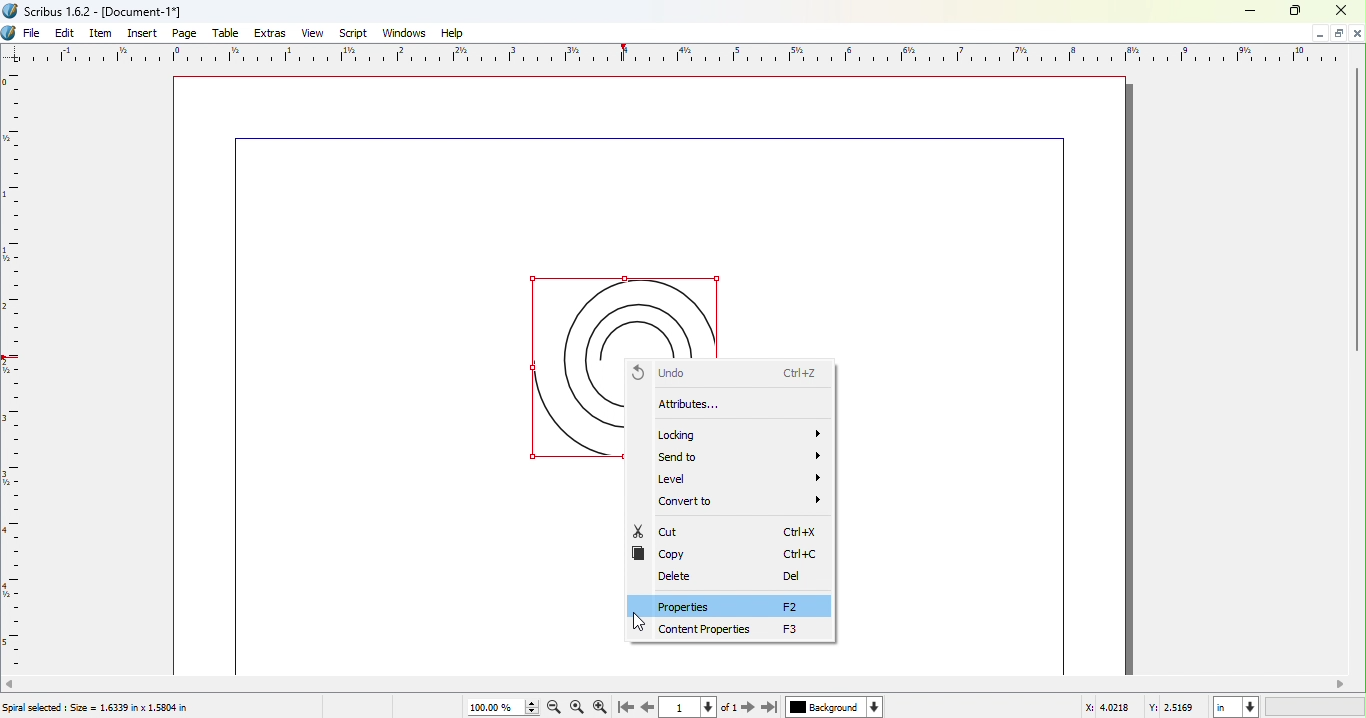 The height and width of the screenshot is (718, 1366). Describe the element at coordinates (452, 32) in the screenshot. I see `Help` at that location.